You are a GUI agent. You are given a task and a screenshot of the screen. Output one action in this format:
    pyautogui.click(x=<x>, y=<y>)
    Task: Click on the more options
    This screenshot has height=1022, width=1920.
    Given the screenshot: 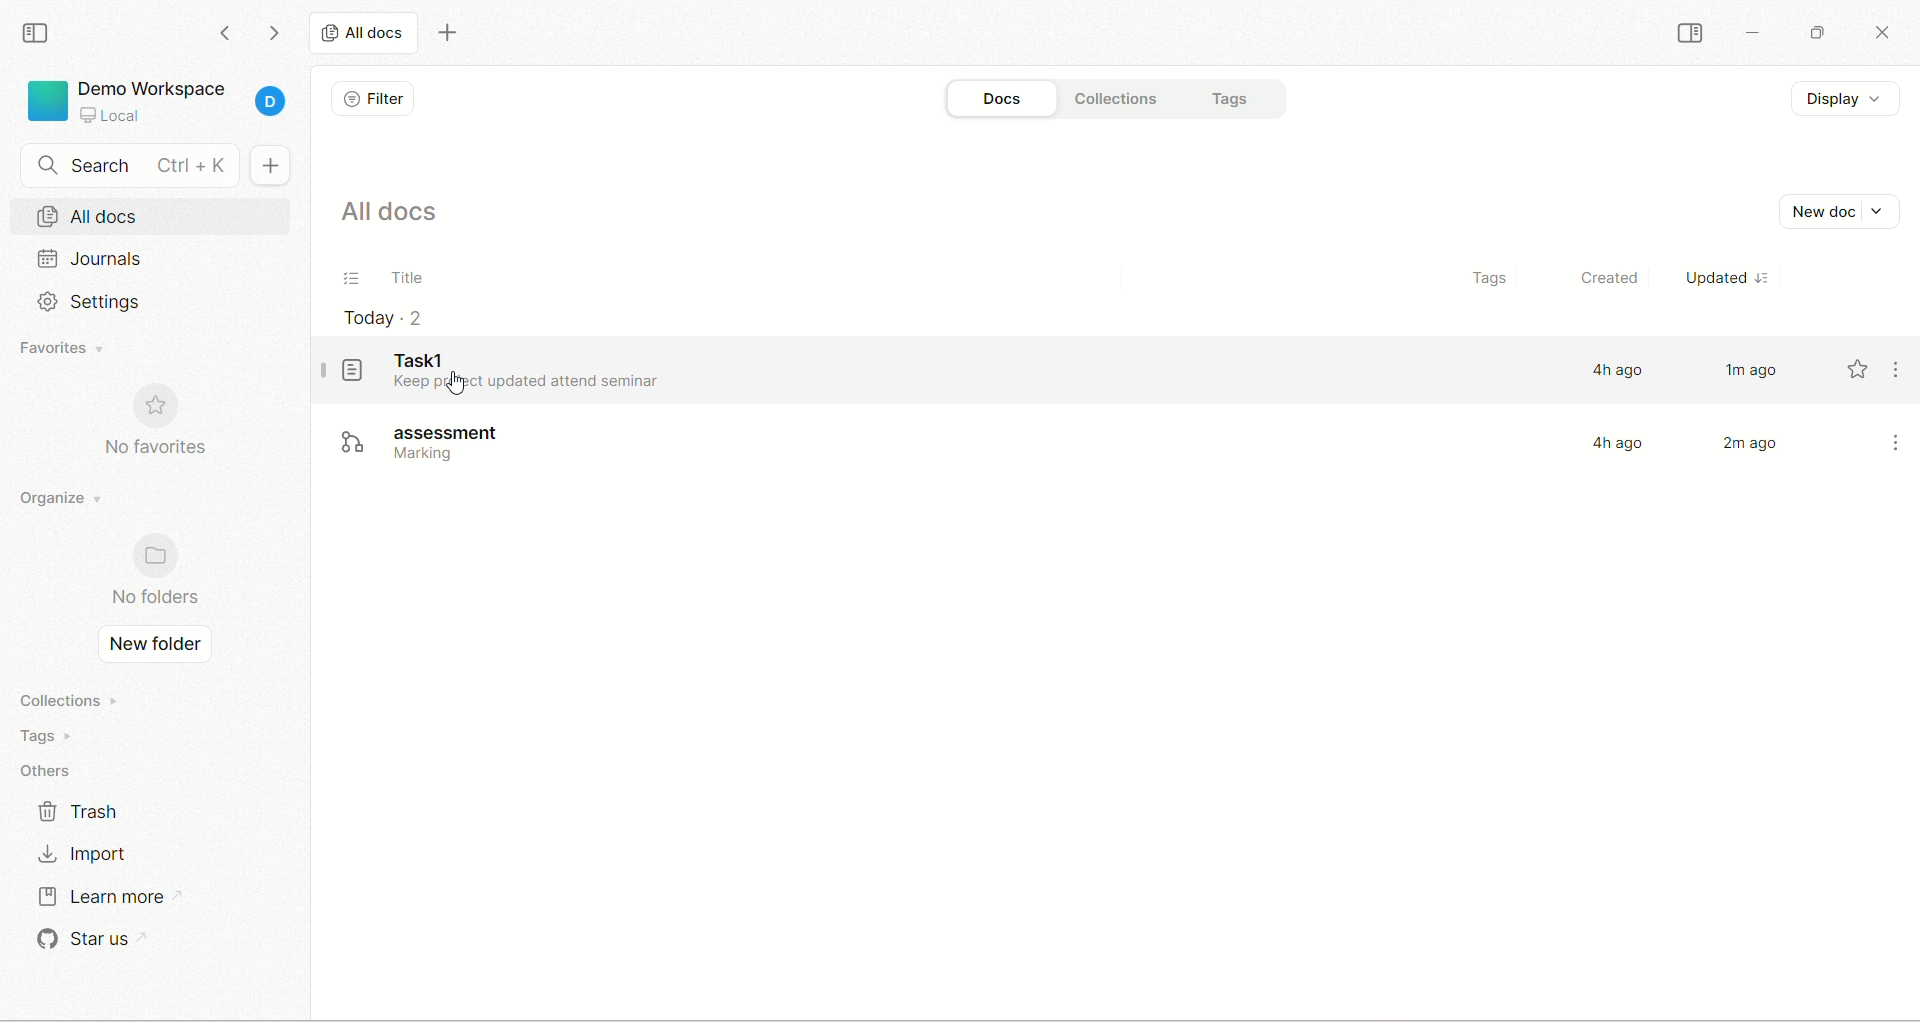 What is the action you would take?
    pyautogui.click(x=1898, y=440)
    